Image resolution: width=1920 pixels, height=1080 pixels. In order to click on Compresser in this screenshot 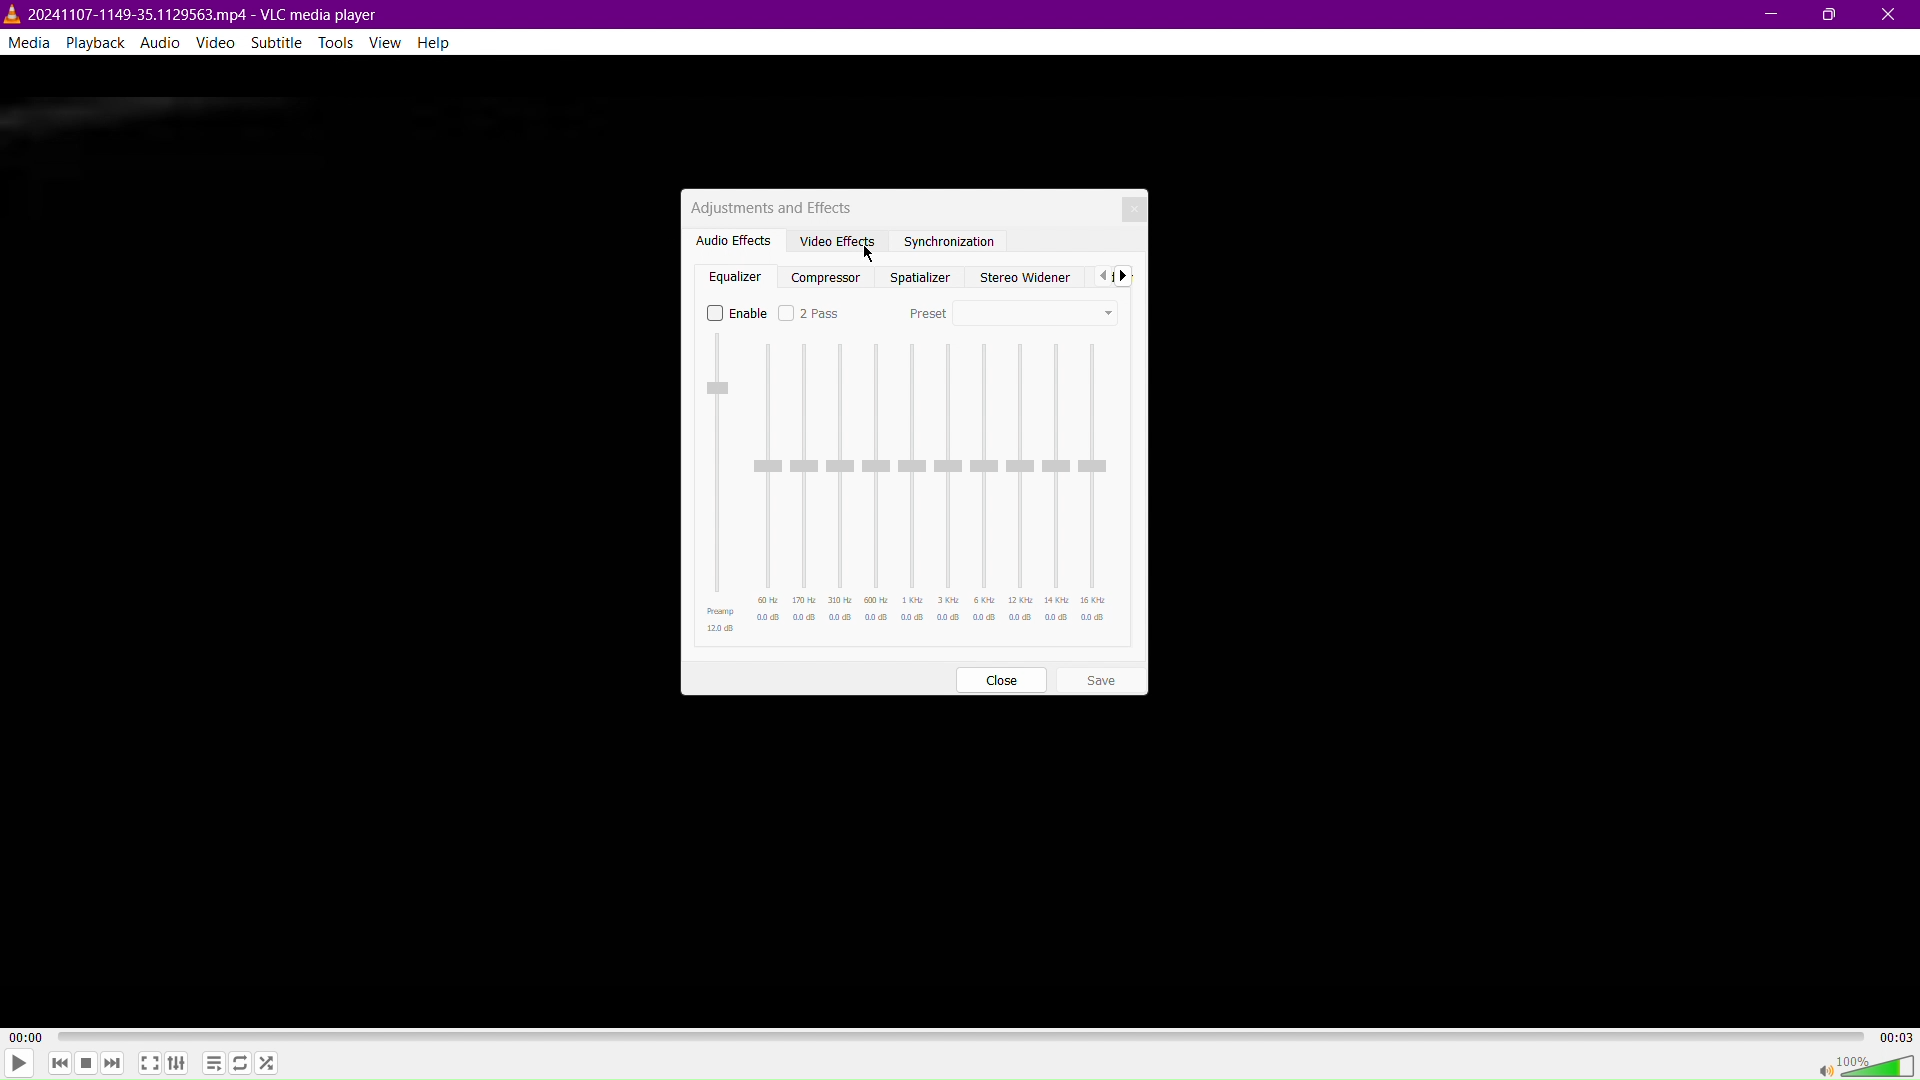, I will do `click(829, 274)`.